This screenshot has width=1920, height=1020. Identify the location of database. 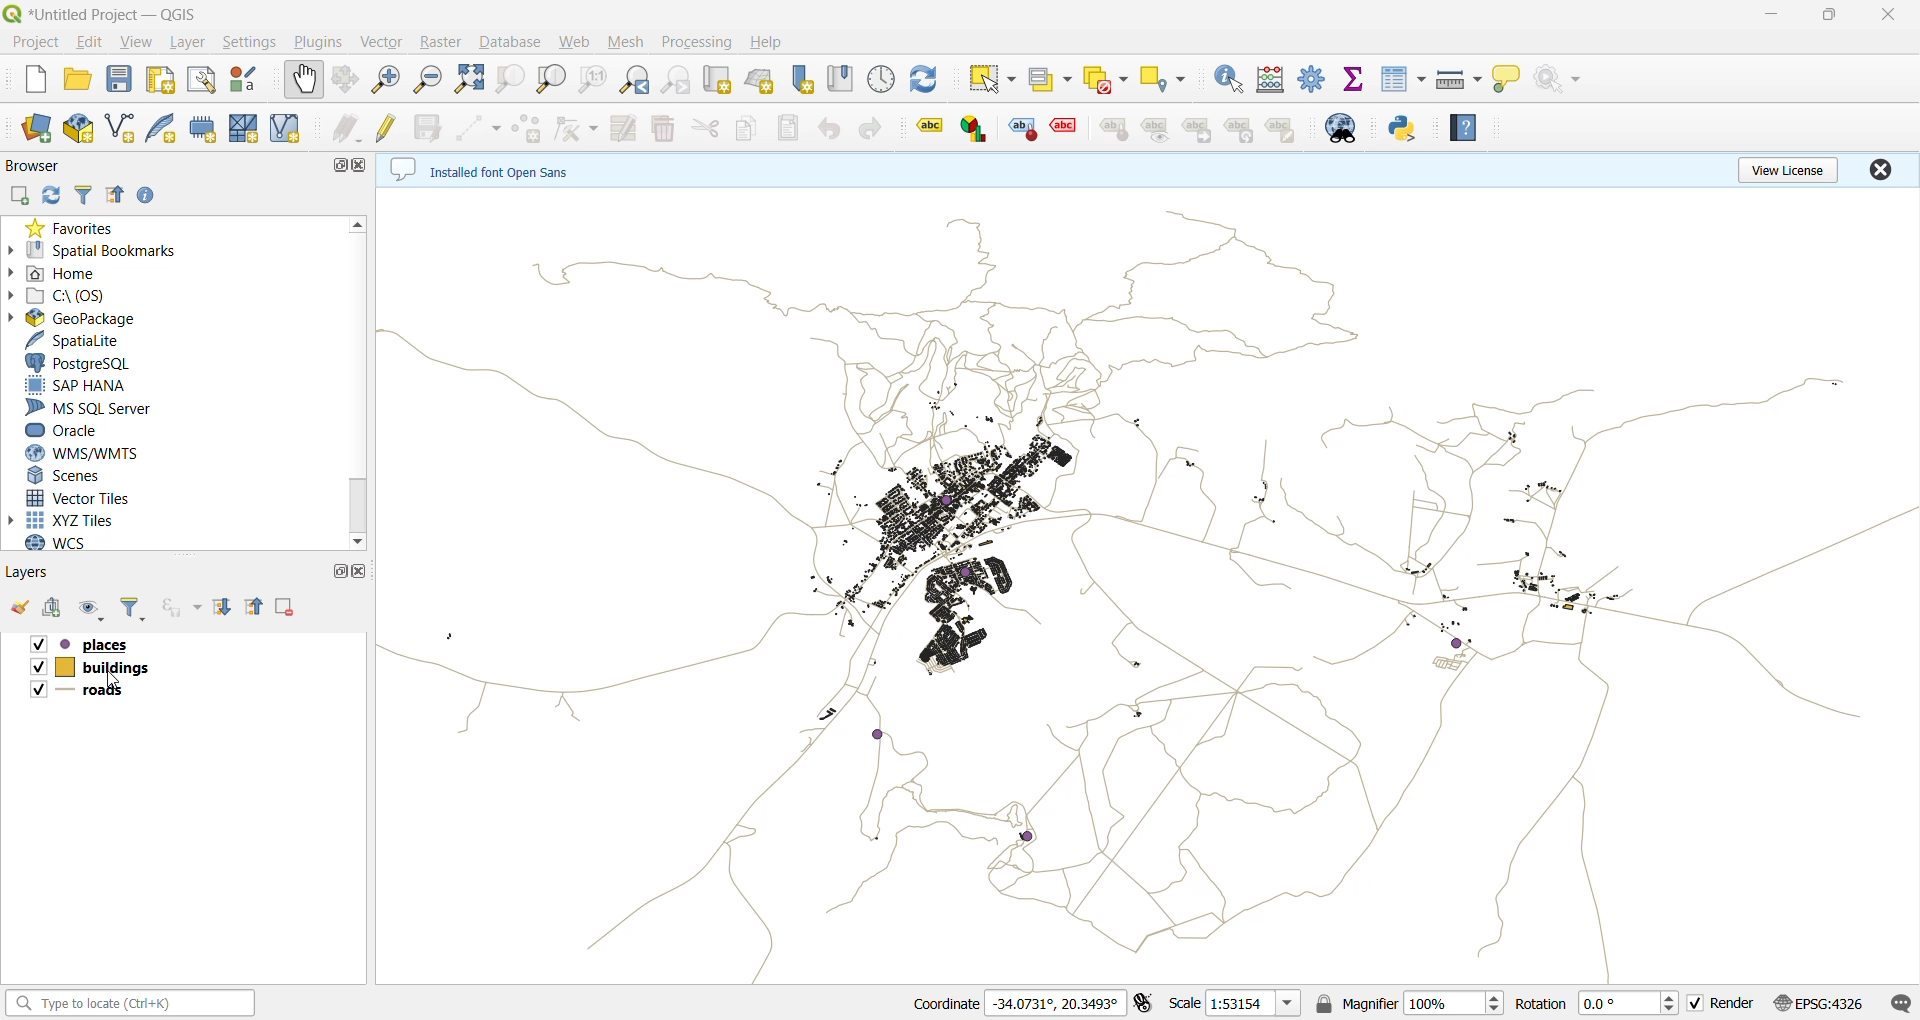
(513, 43).